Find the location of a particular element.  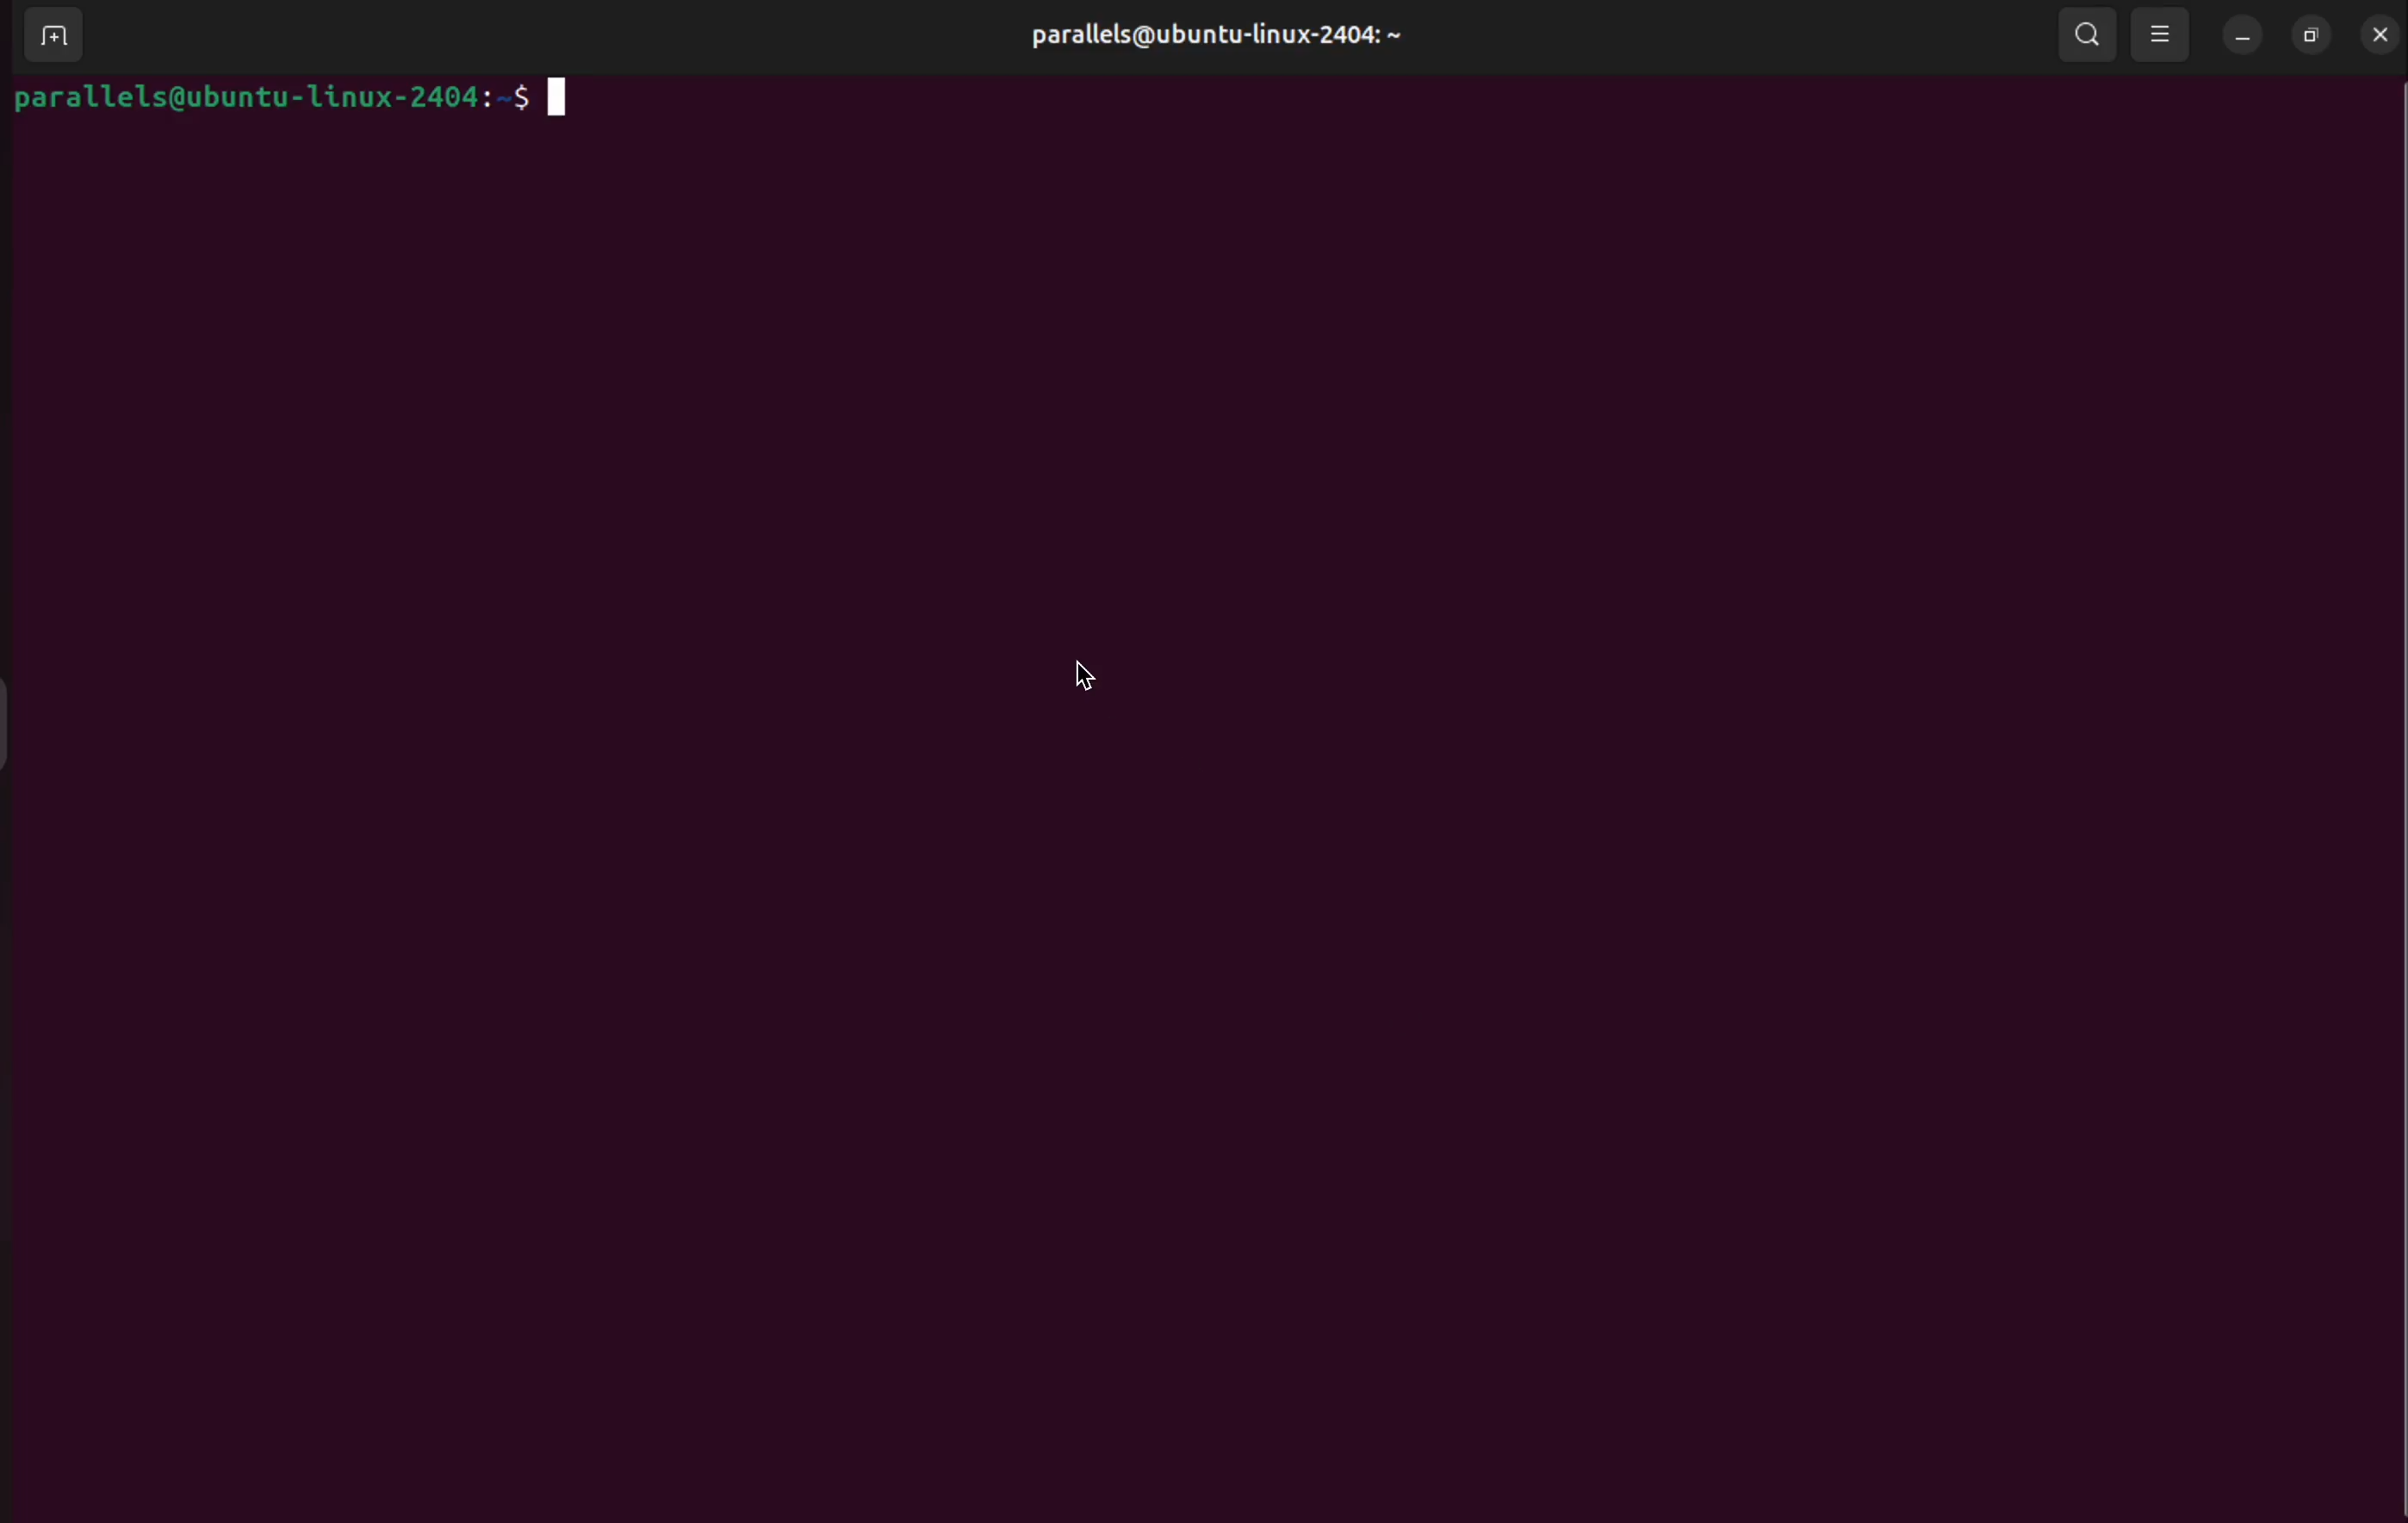

cursor is located at coordinates (1083, 675).